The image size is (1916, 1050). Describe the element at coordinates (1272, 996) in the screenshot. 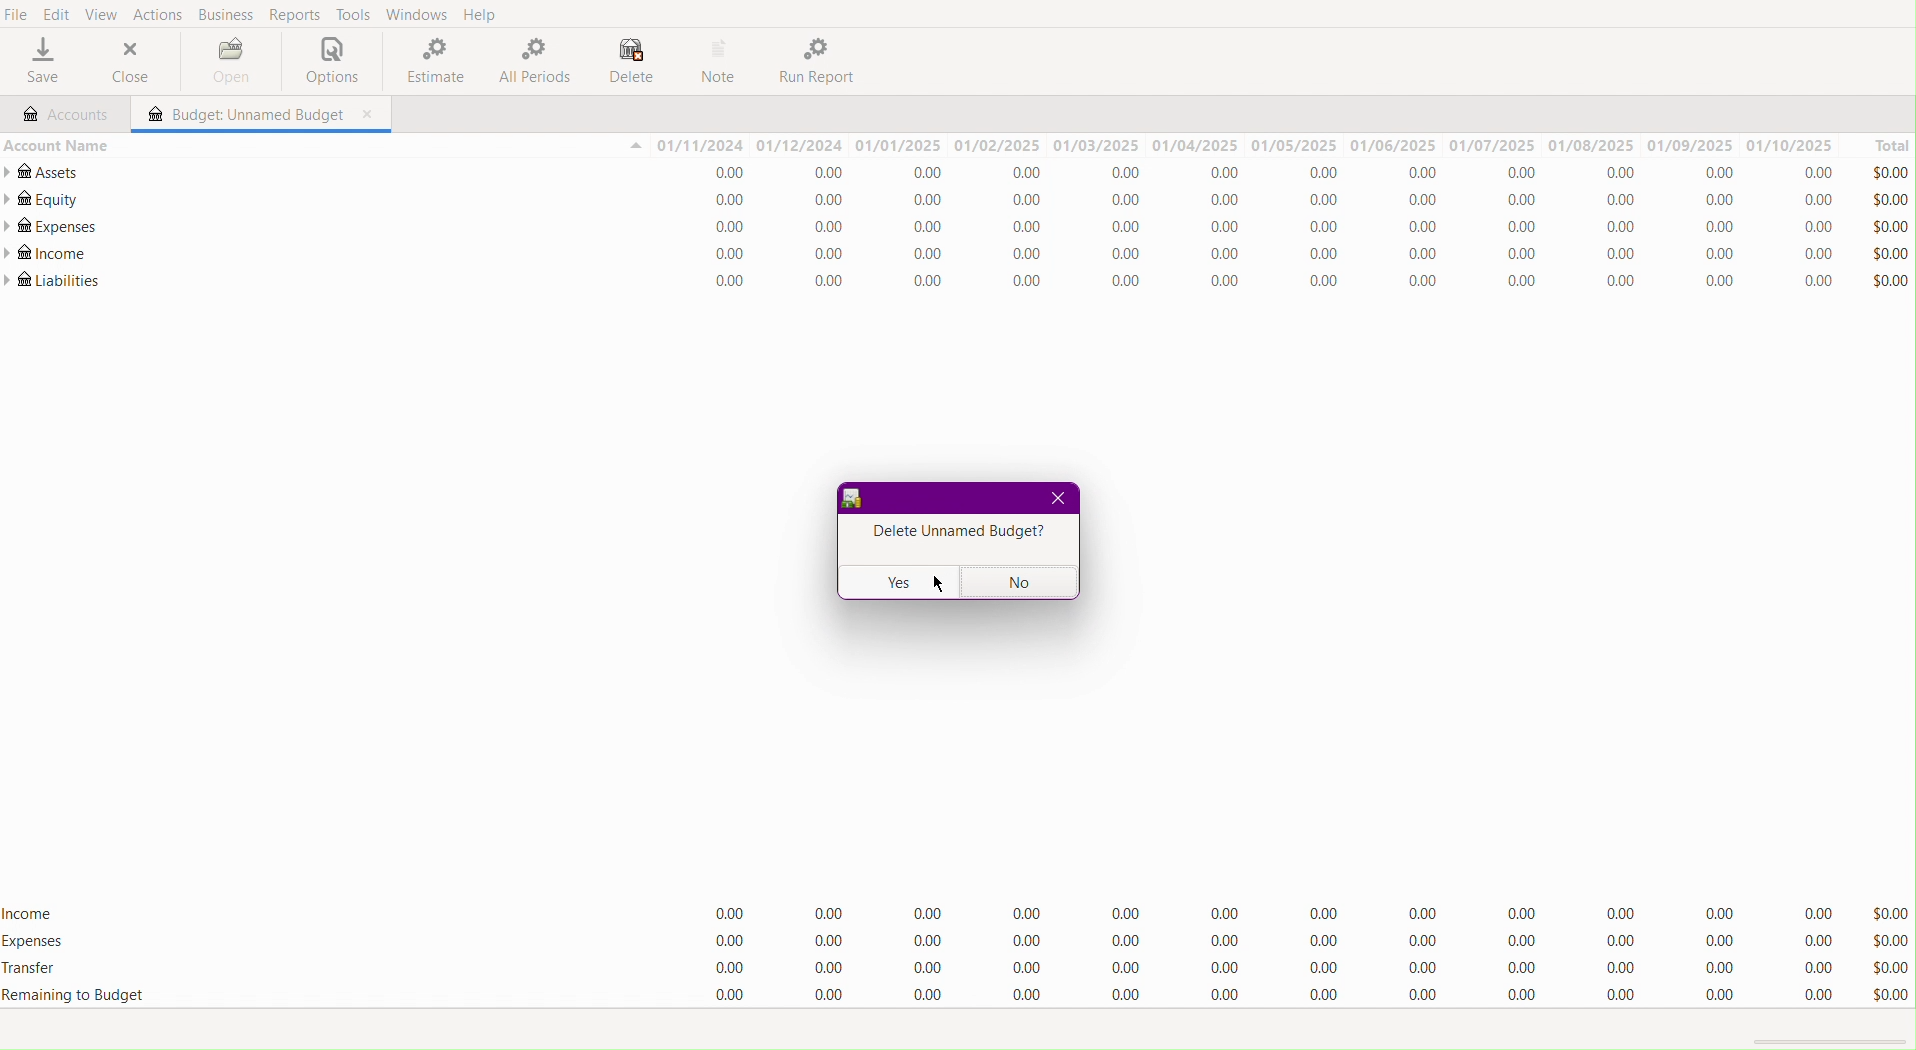

I see `Remaining to Budget` at that location.